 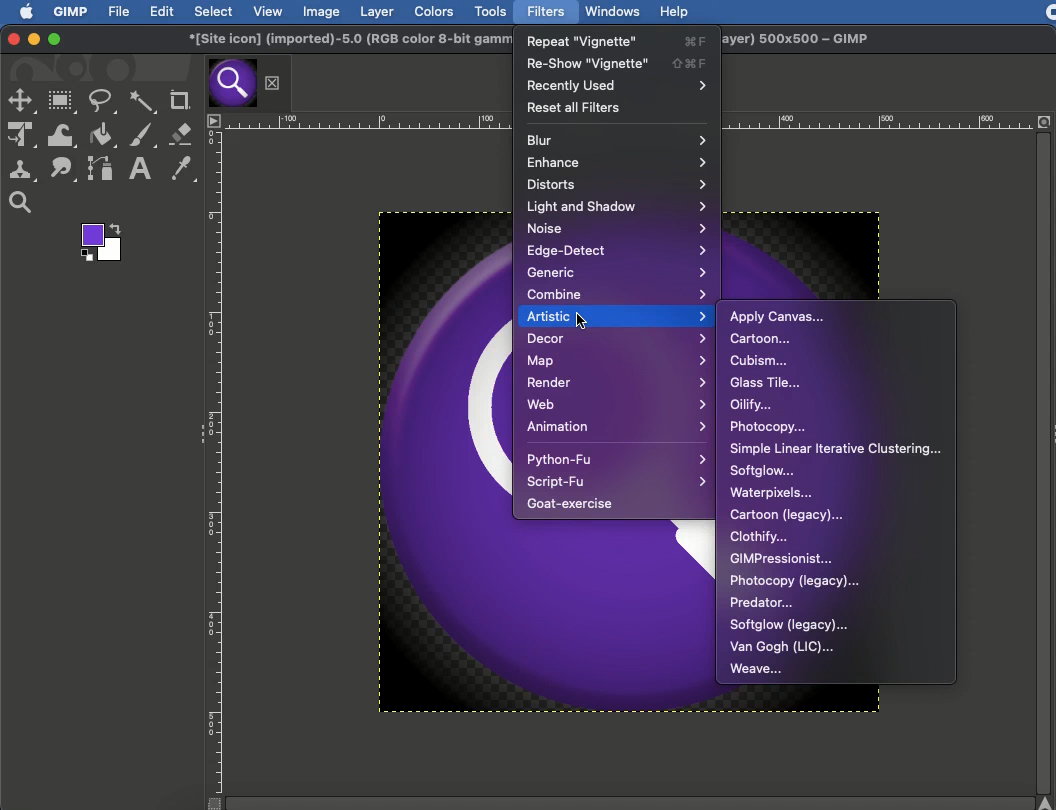 What do you see at coordinates (436, 12) in the screenshot?
I see `Colors` at bounding box center [436, 12].